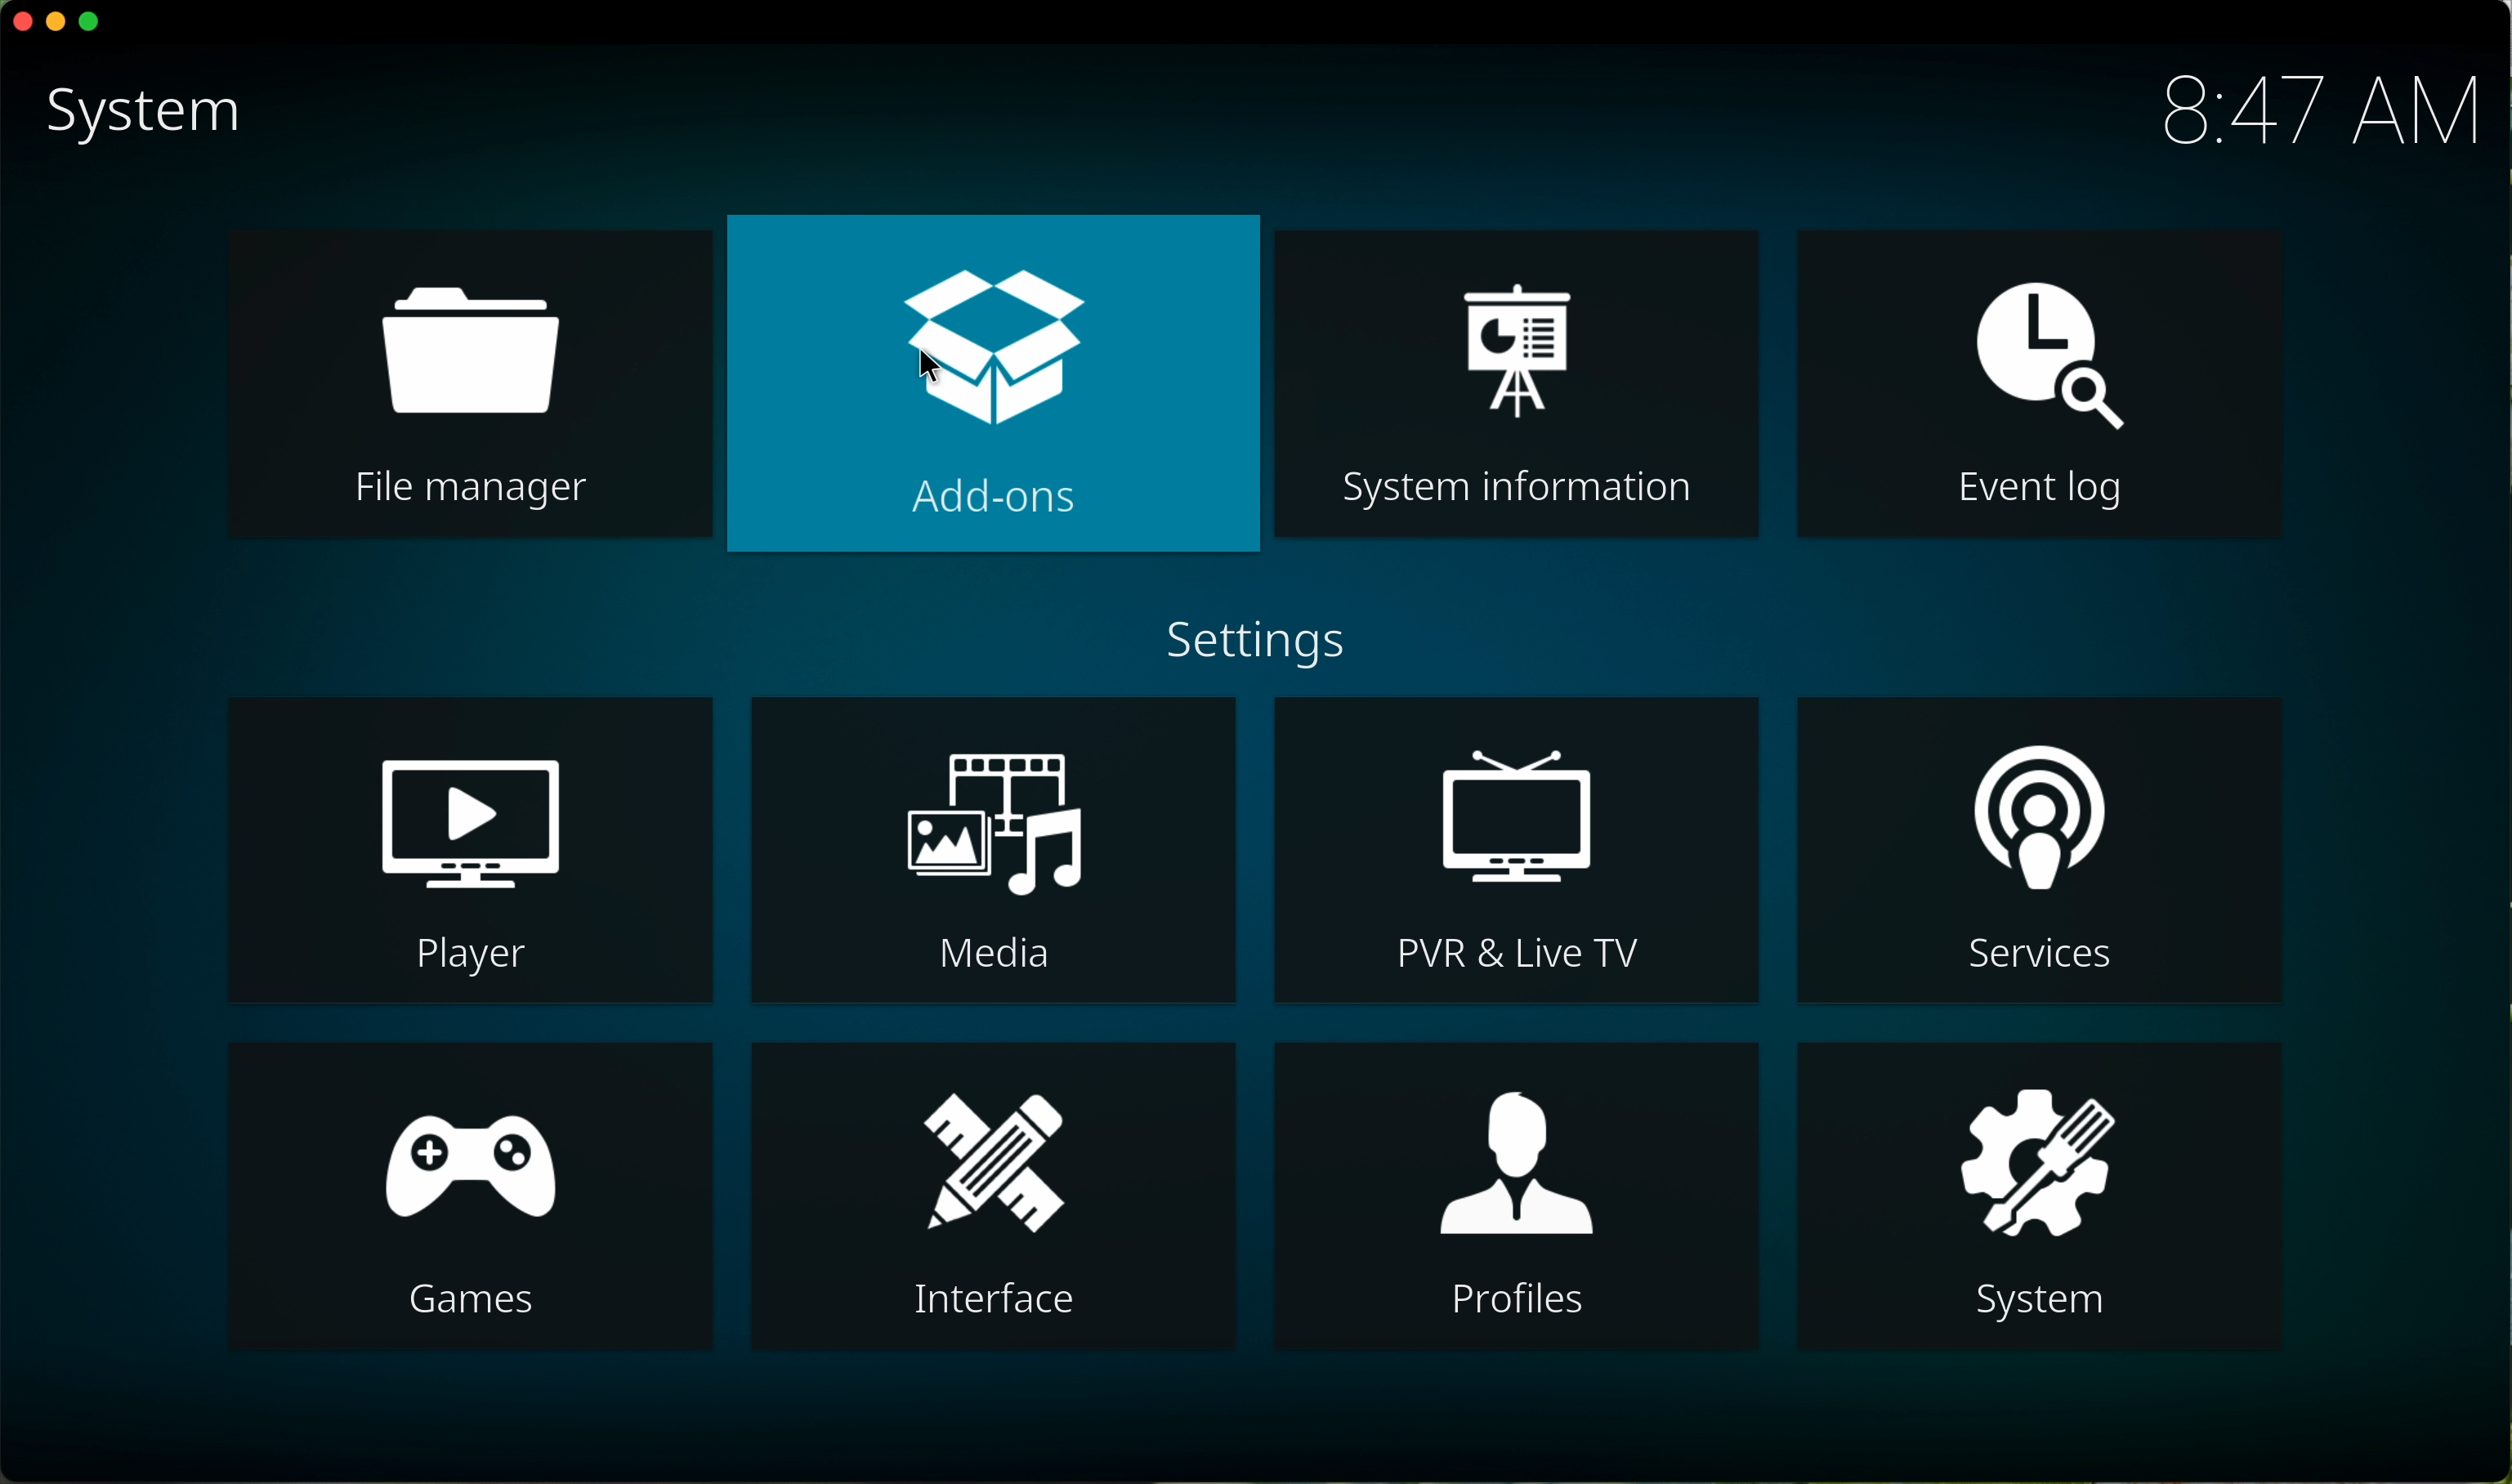 The width and height of the screenshot is (2512, 1484). What do you see at coordinates (1515, 847) in the screenshot?
I see `PVR & Live TV` at bounding box center [1515, 847].